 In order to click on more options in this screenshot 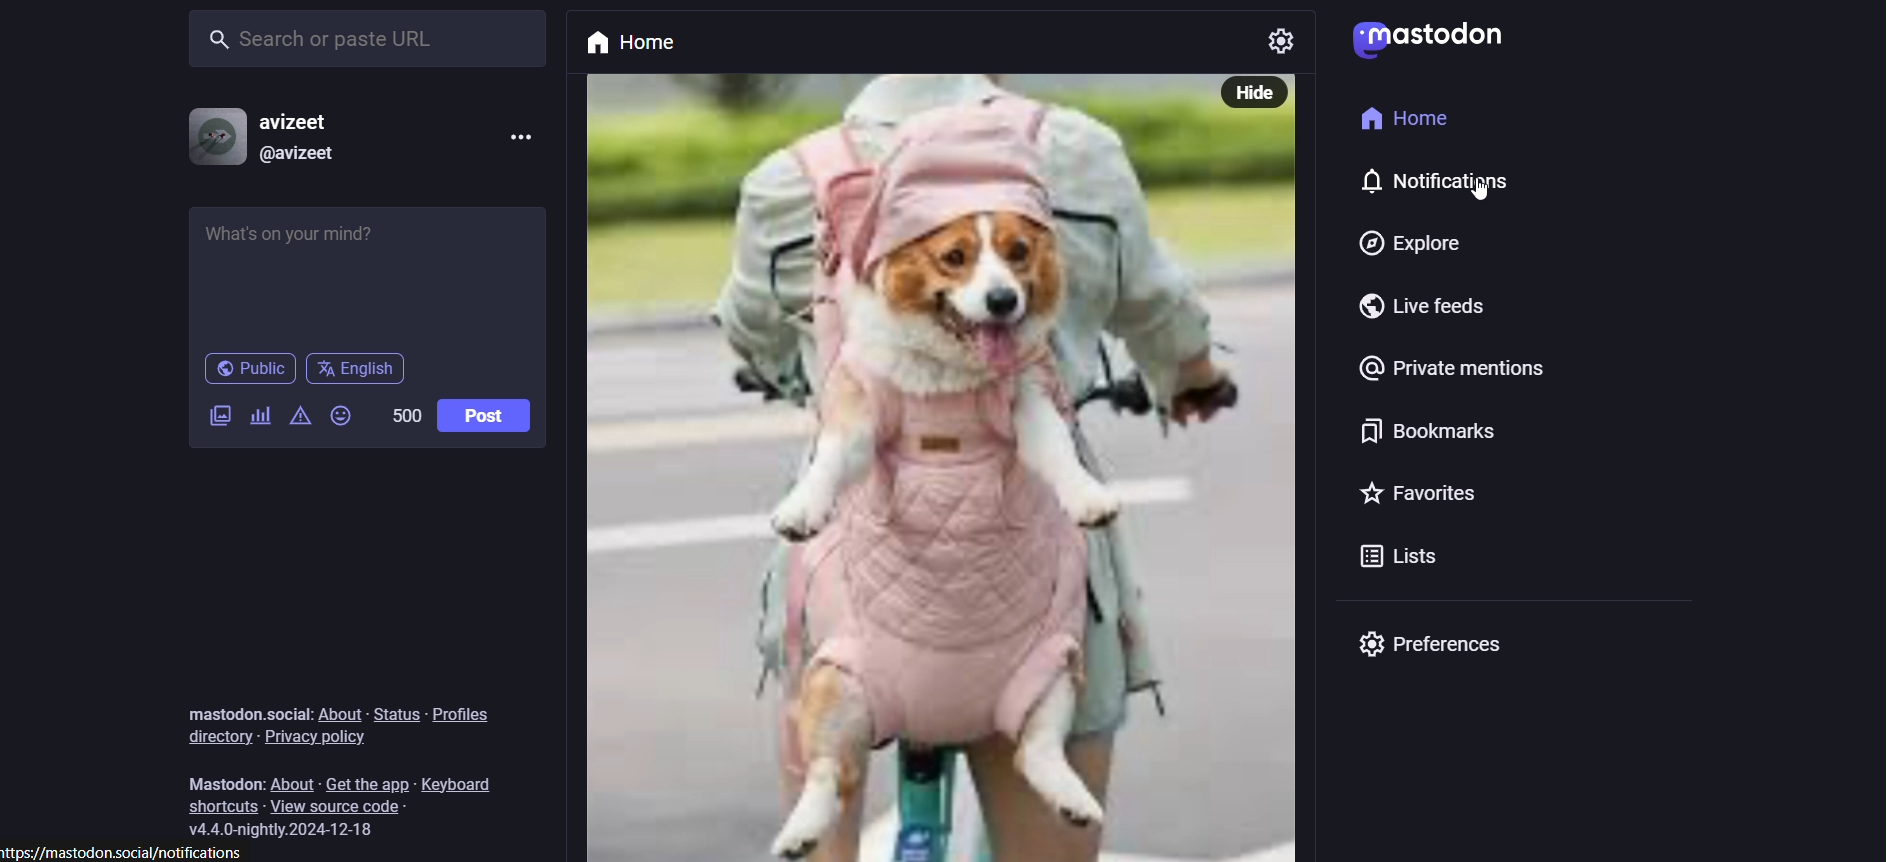, I will do `click(518, 134)`.